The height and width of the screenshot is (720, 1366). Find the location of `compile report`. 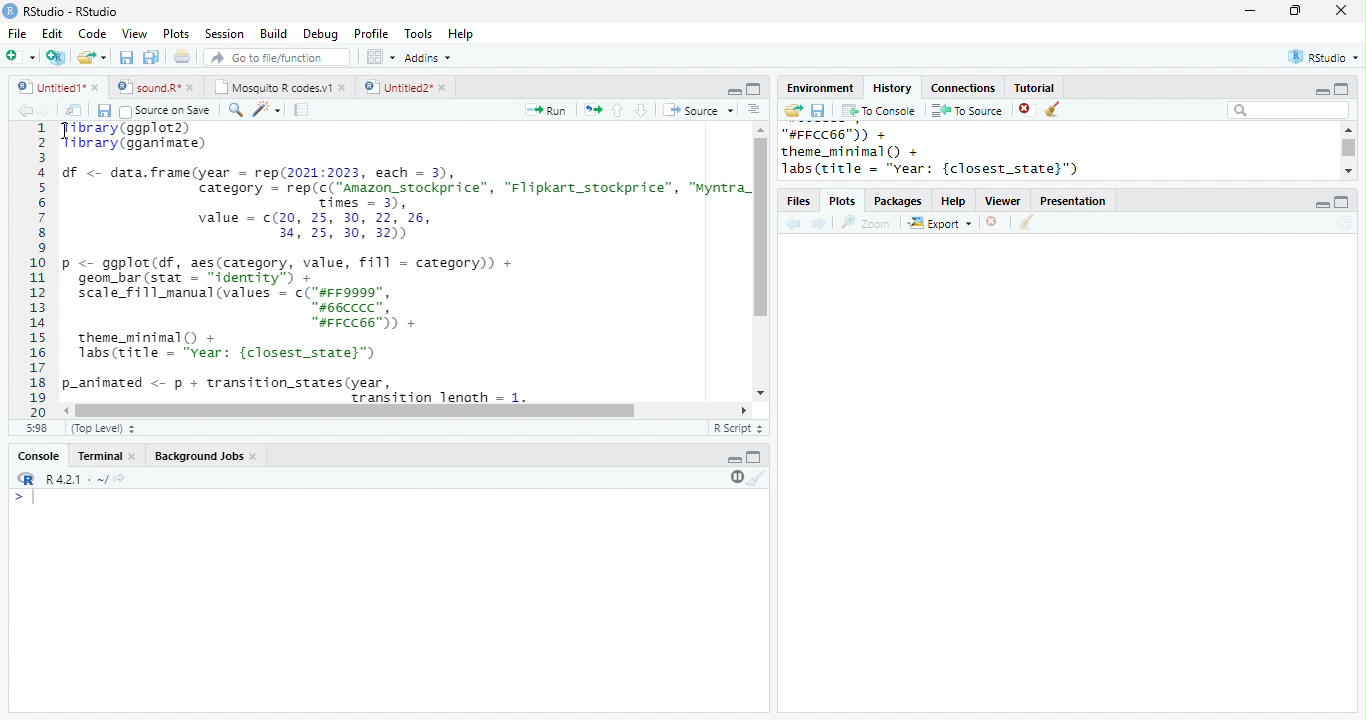

compile report is located at coordinates (302, 111).